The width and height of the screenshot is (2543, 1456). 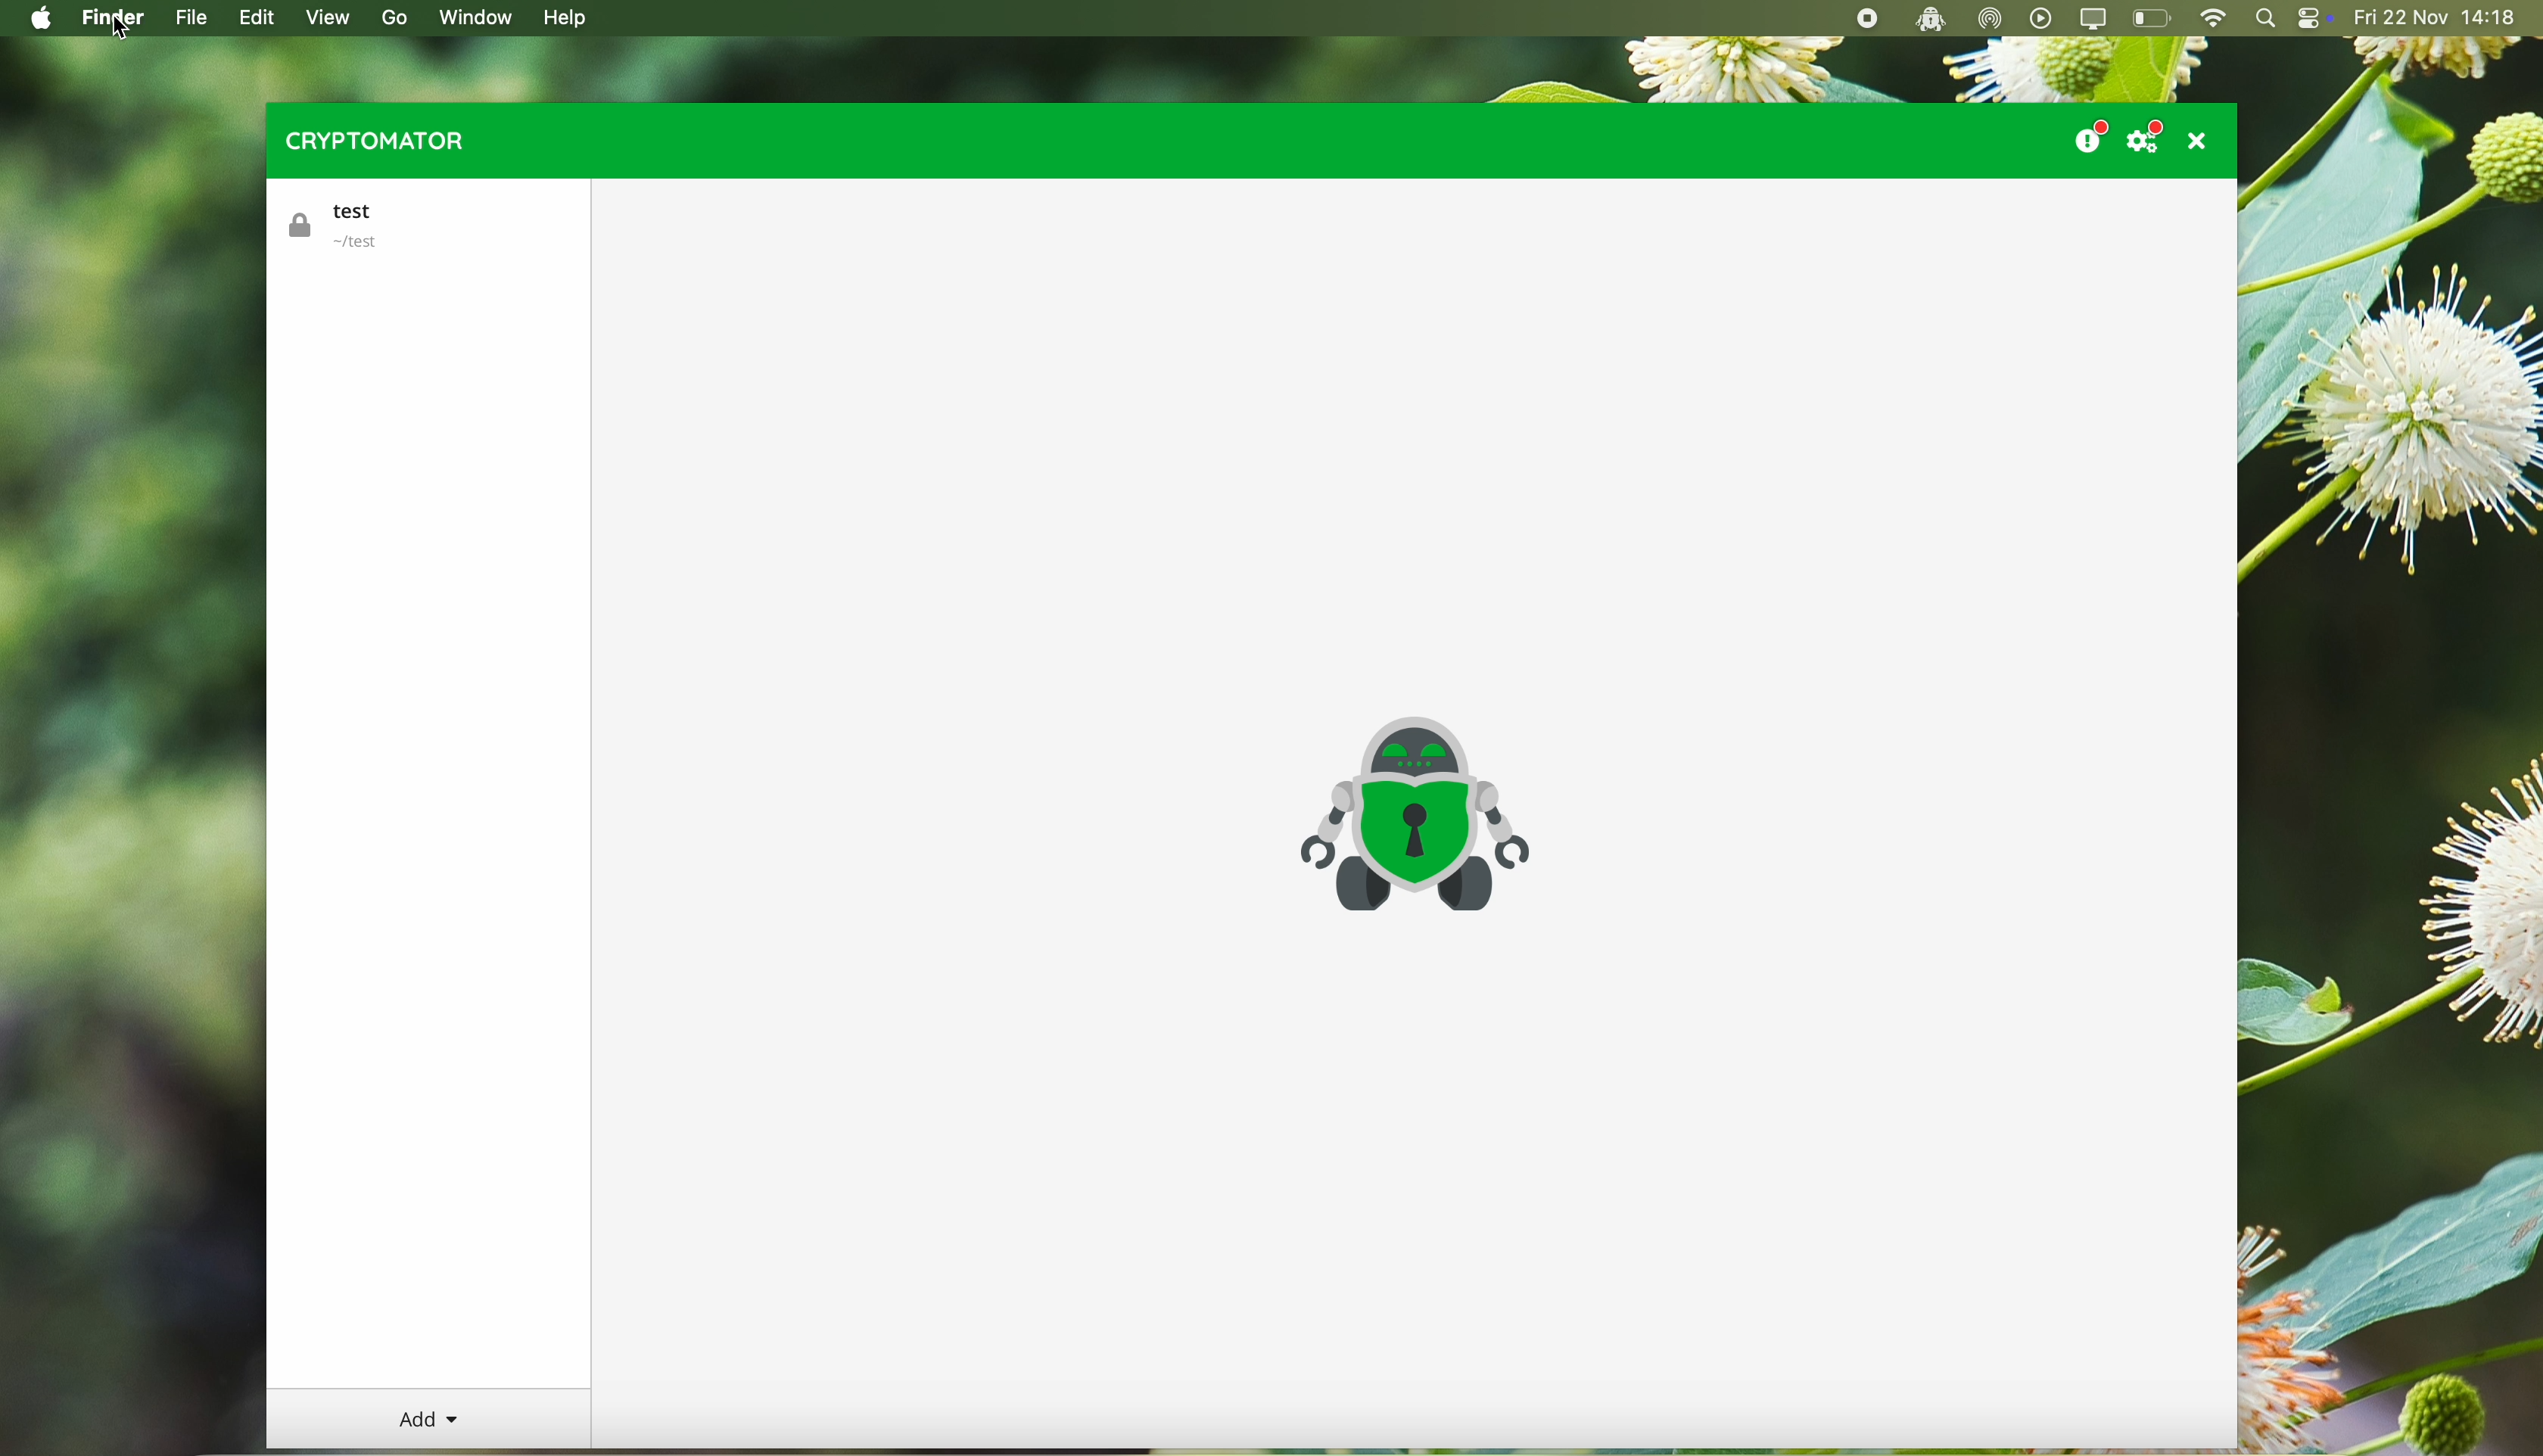 What do you see at coordinates (116, 19) in the screenshot?
I see `Finder` at bounding box center [116, 19].